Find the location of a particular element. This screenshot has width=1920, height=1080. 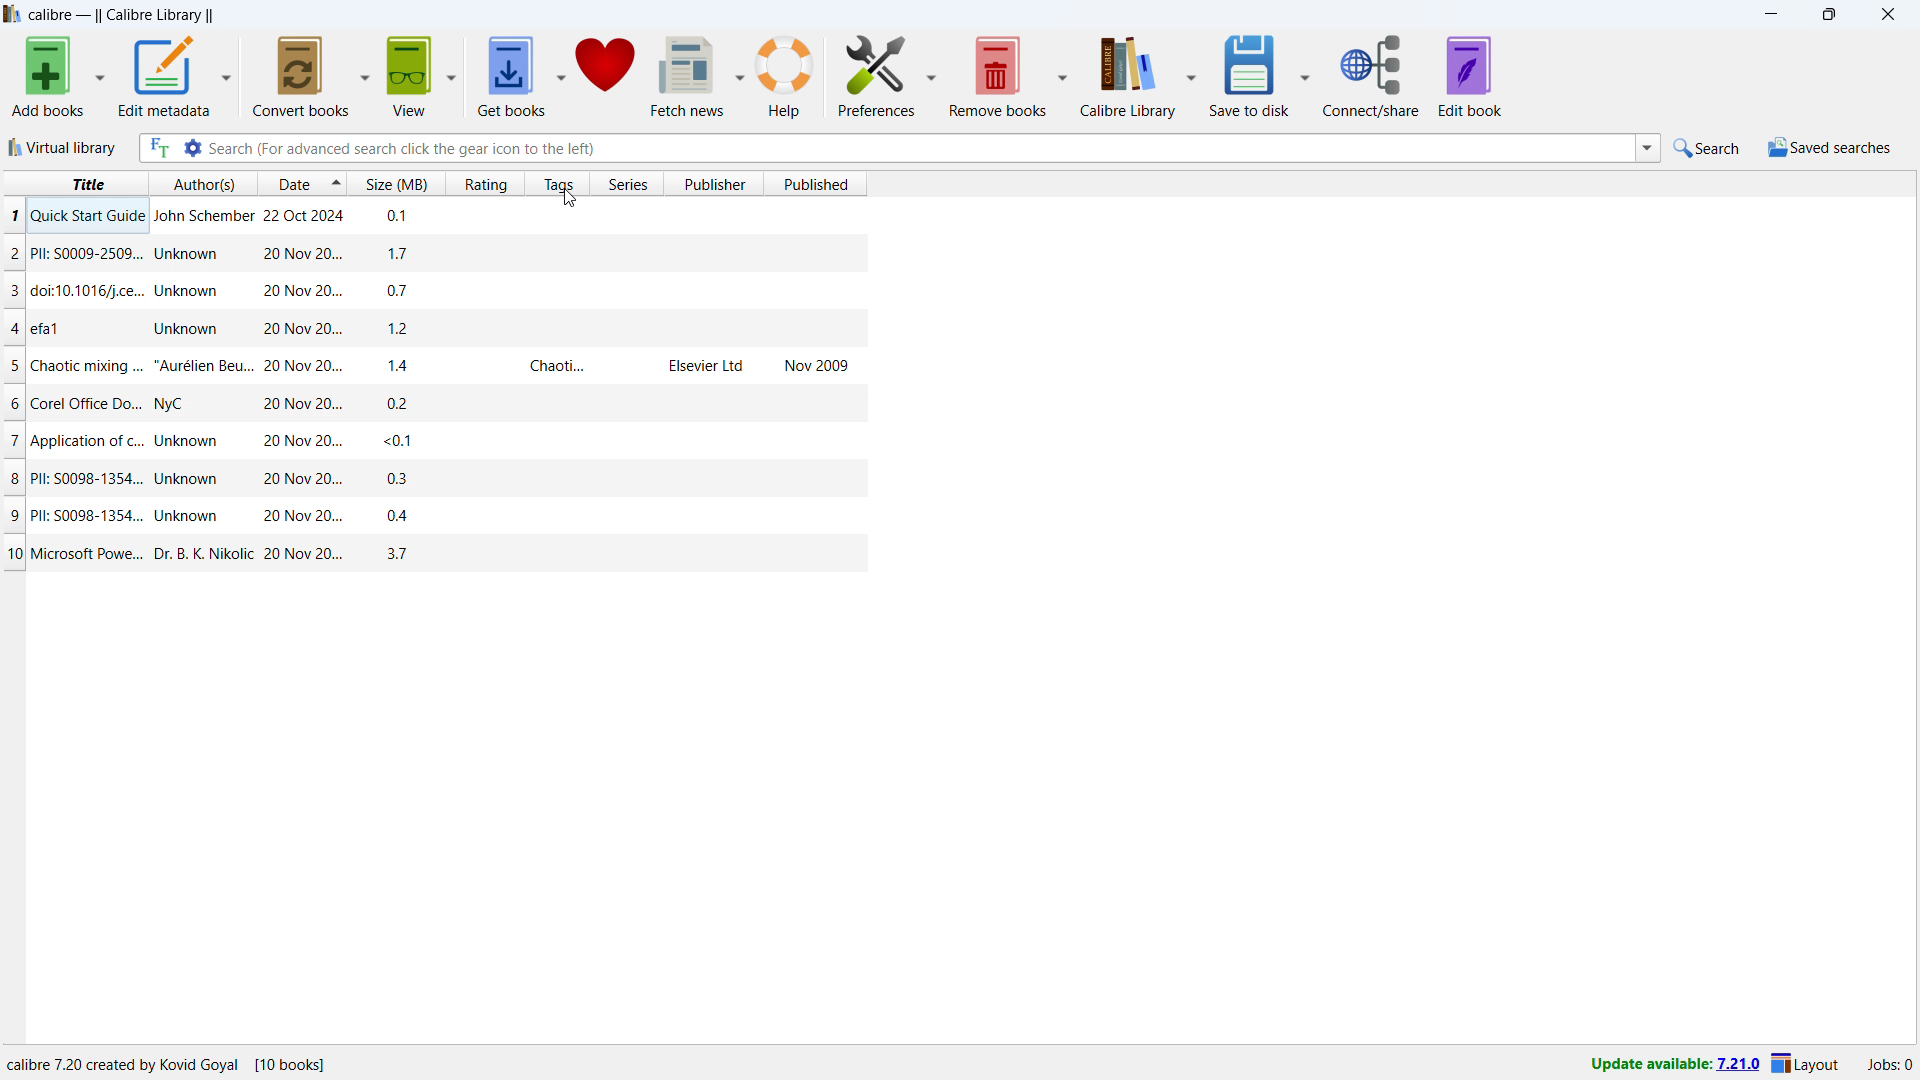

convert books options is located at coordinates (367, 74).